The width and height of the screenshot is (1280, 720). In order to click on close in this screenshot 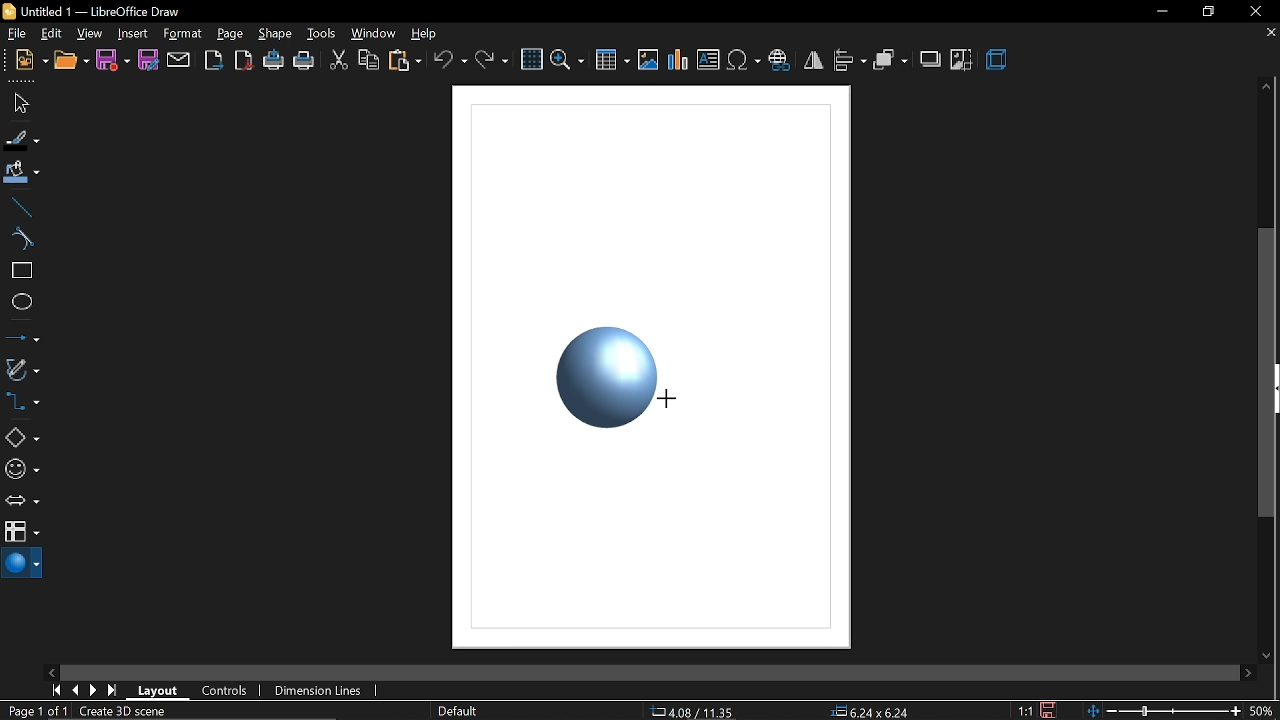, I will do `click(1253, 11)`.